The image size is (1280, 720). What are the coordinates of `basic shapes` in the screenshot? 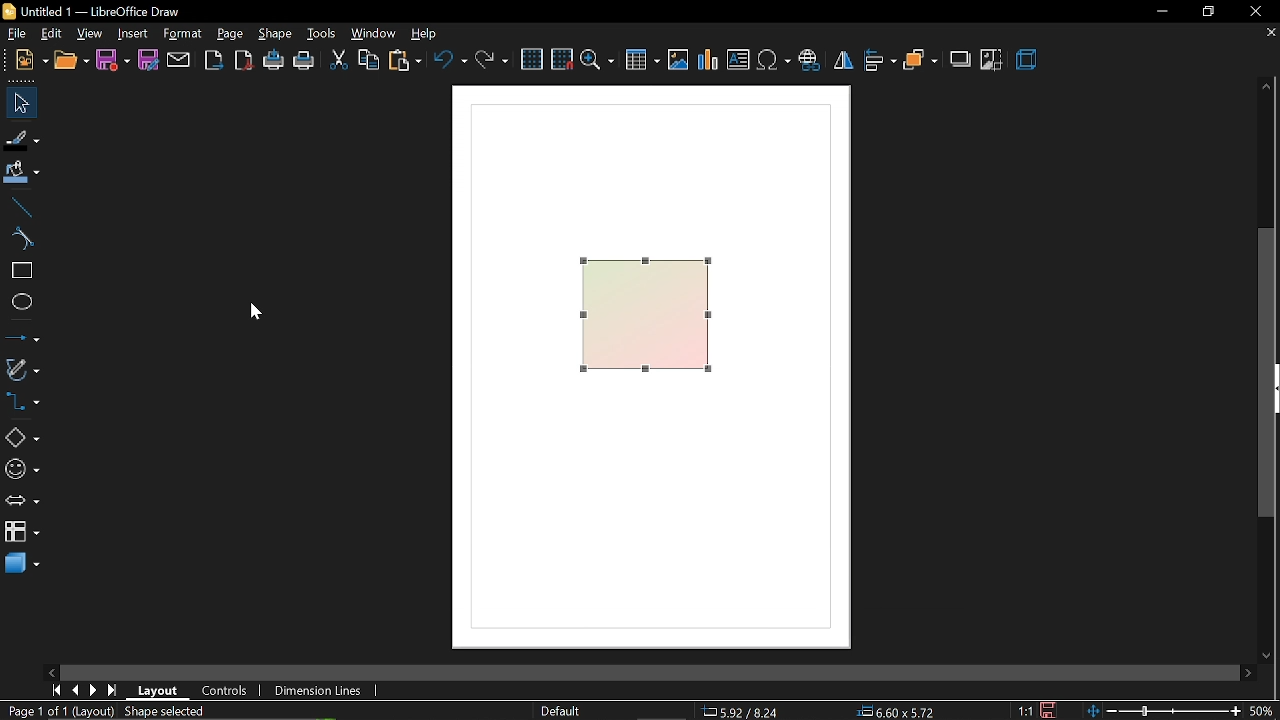 It's located at (22, 438).